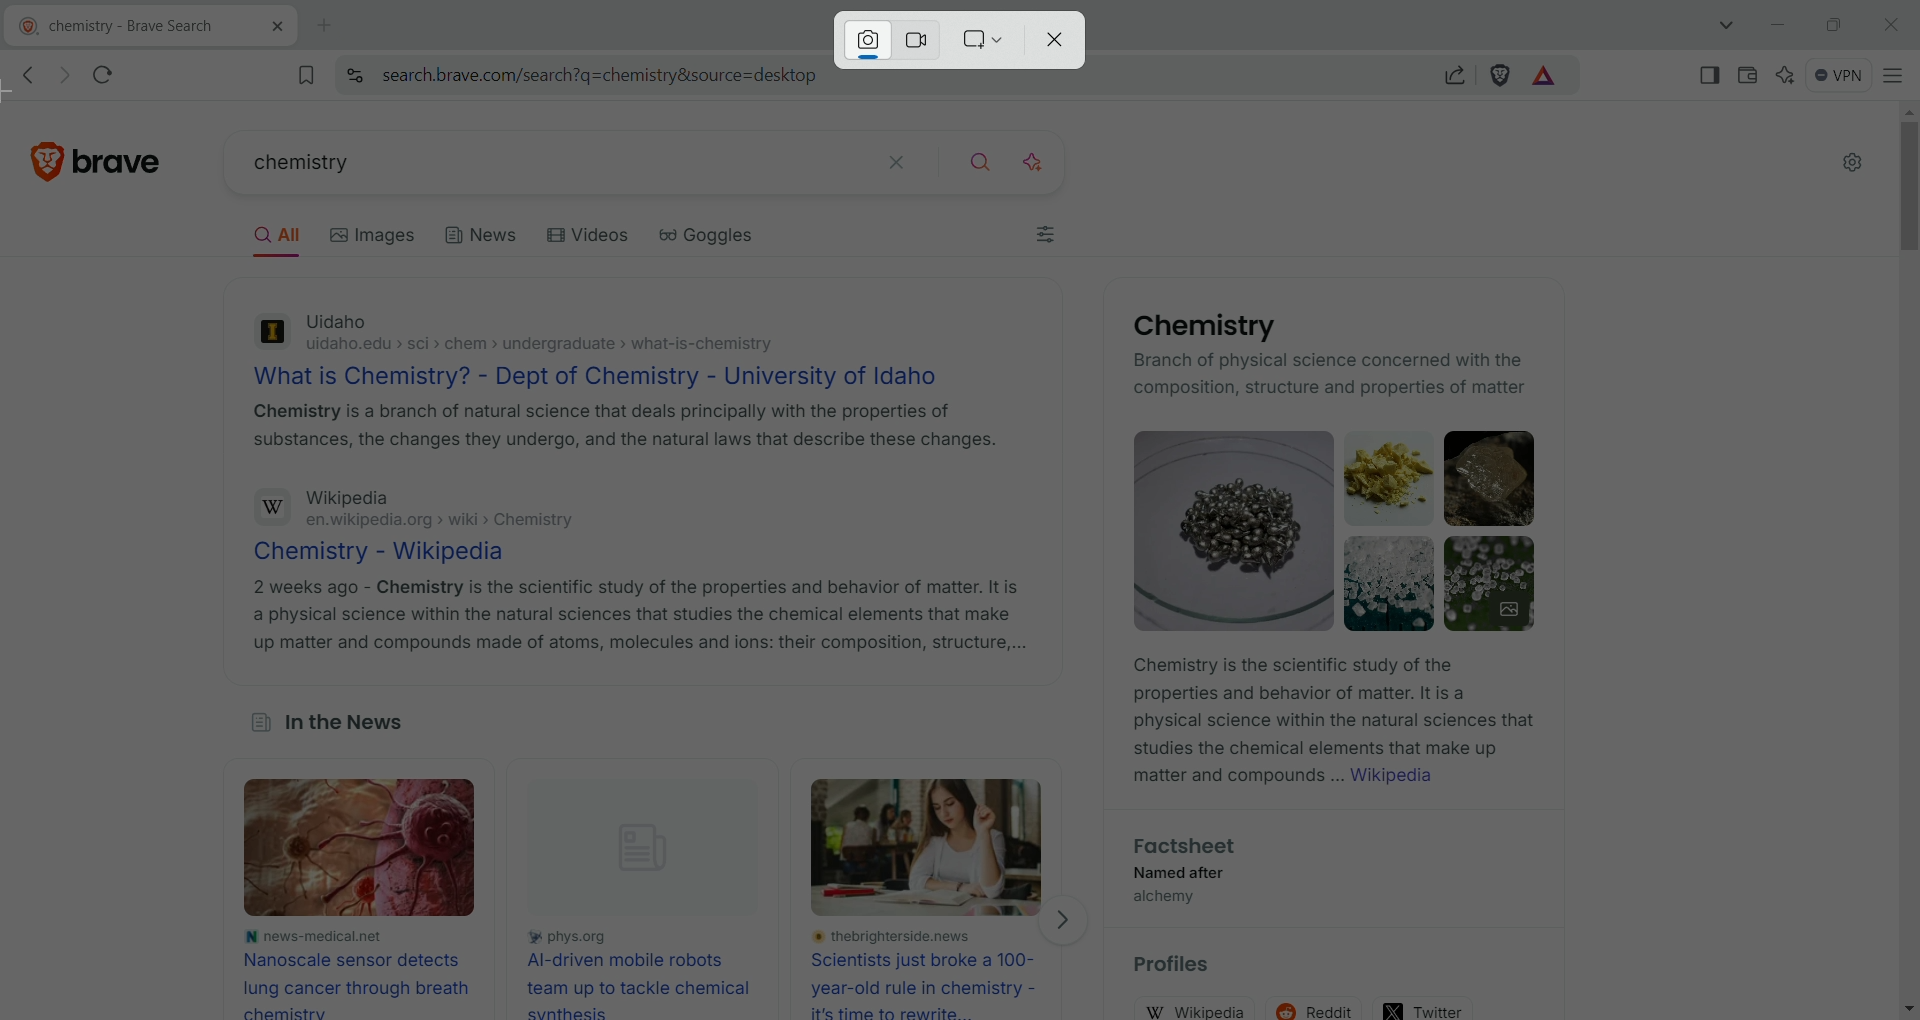  I want to click on brave shield, so click(1501, 75).